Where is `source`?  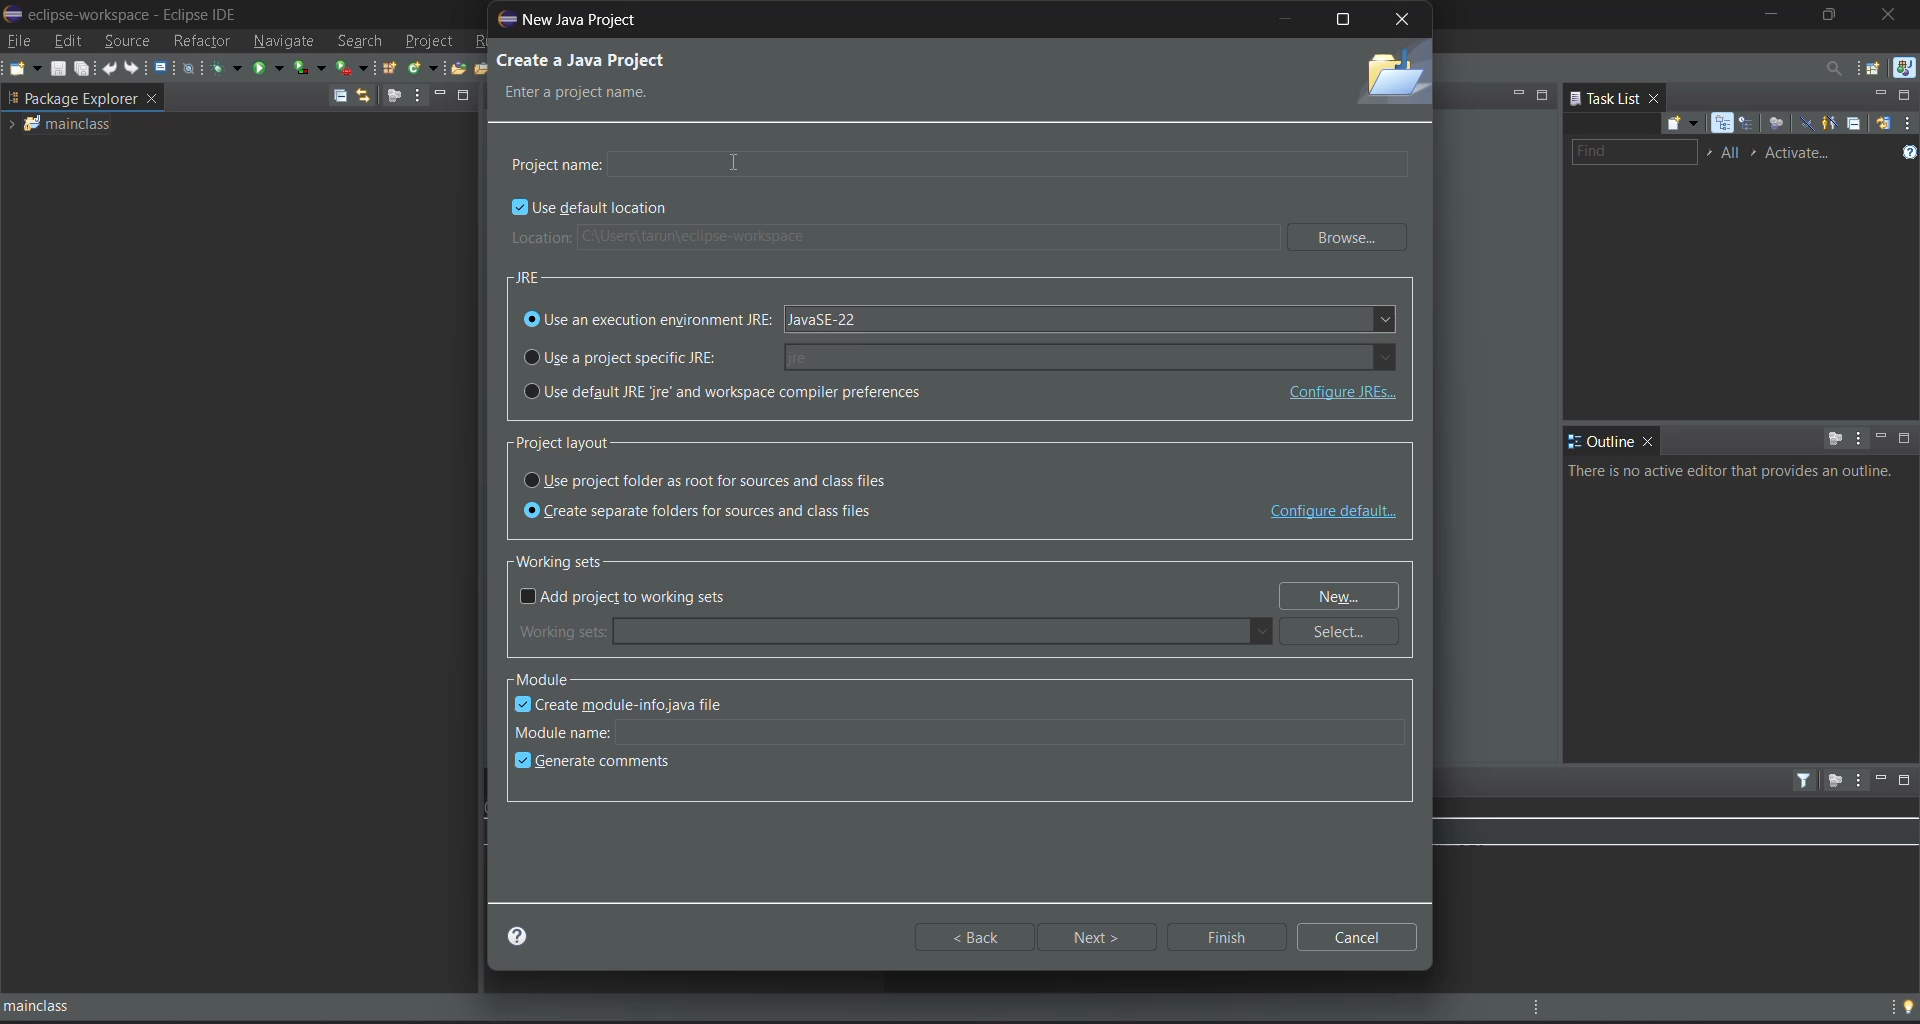 source is located at coordinates (129, 40).